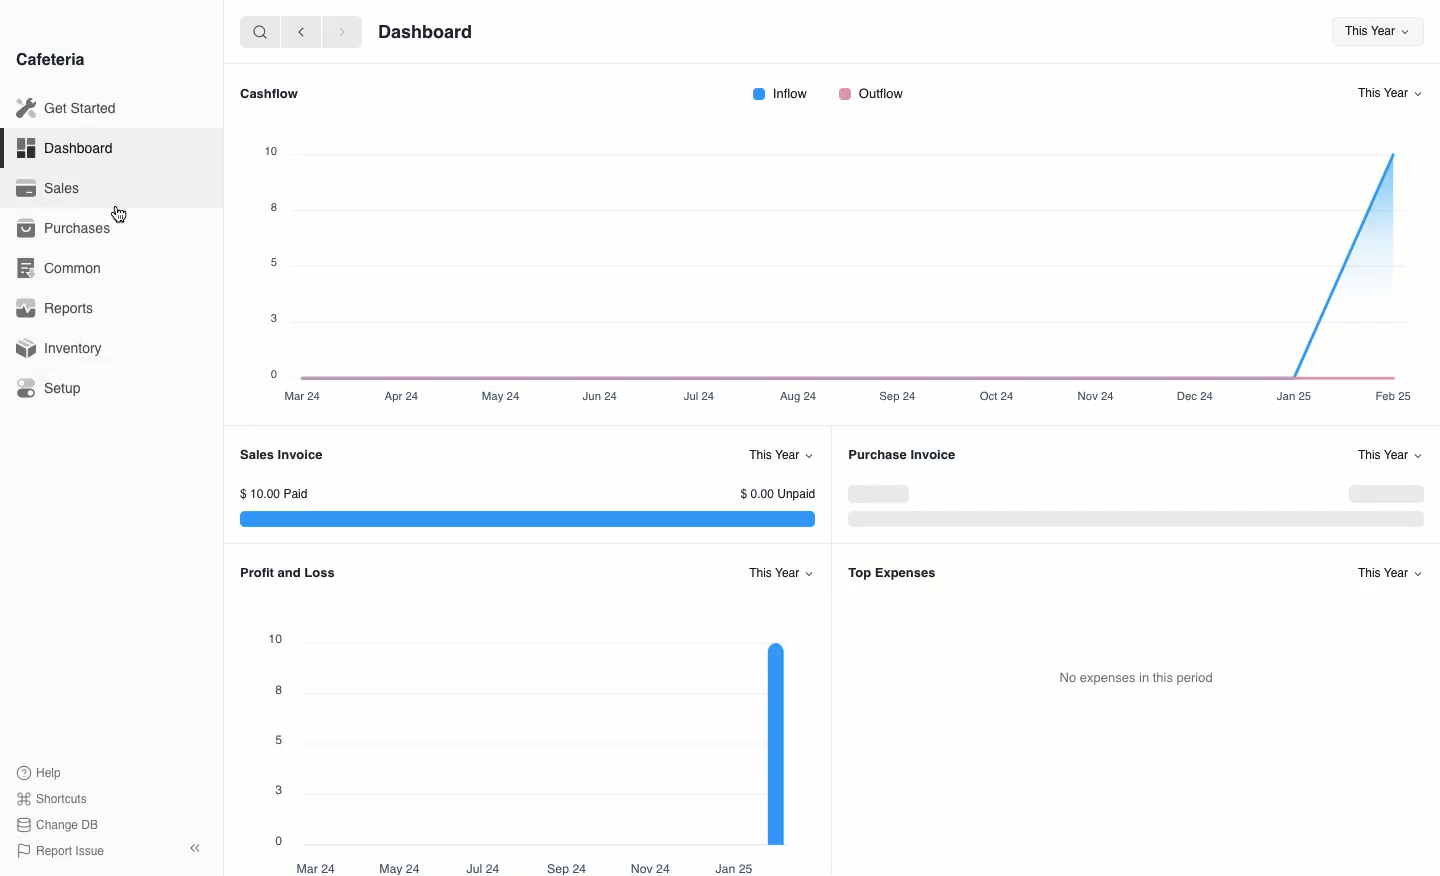 The image size is (1440, 876). What do you see at coordinates (54, 797) in the screenshot?
I see `Shortcuts` at bounding box center [54, 797].